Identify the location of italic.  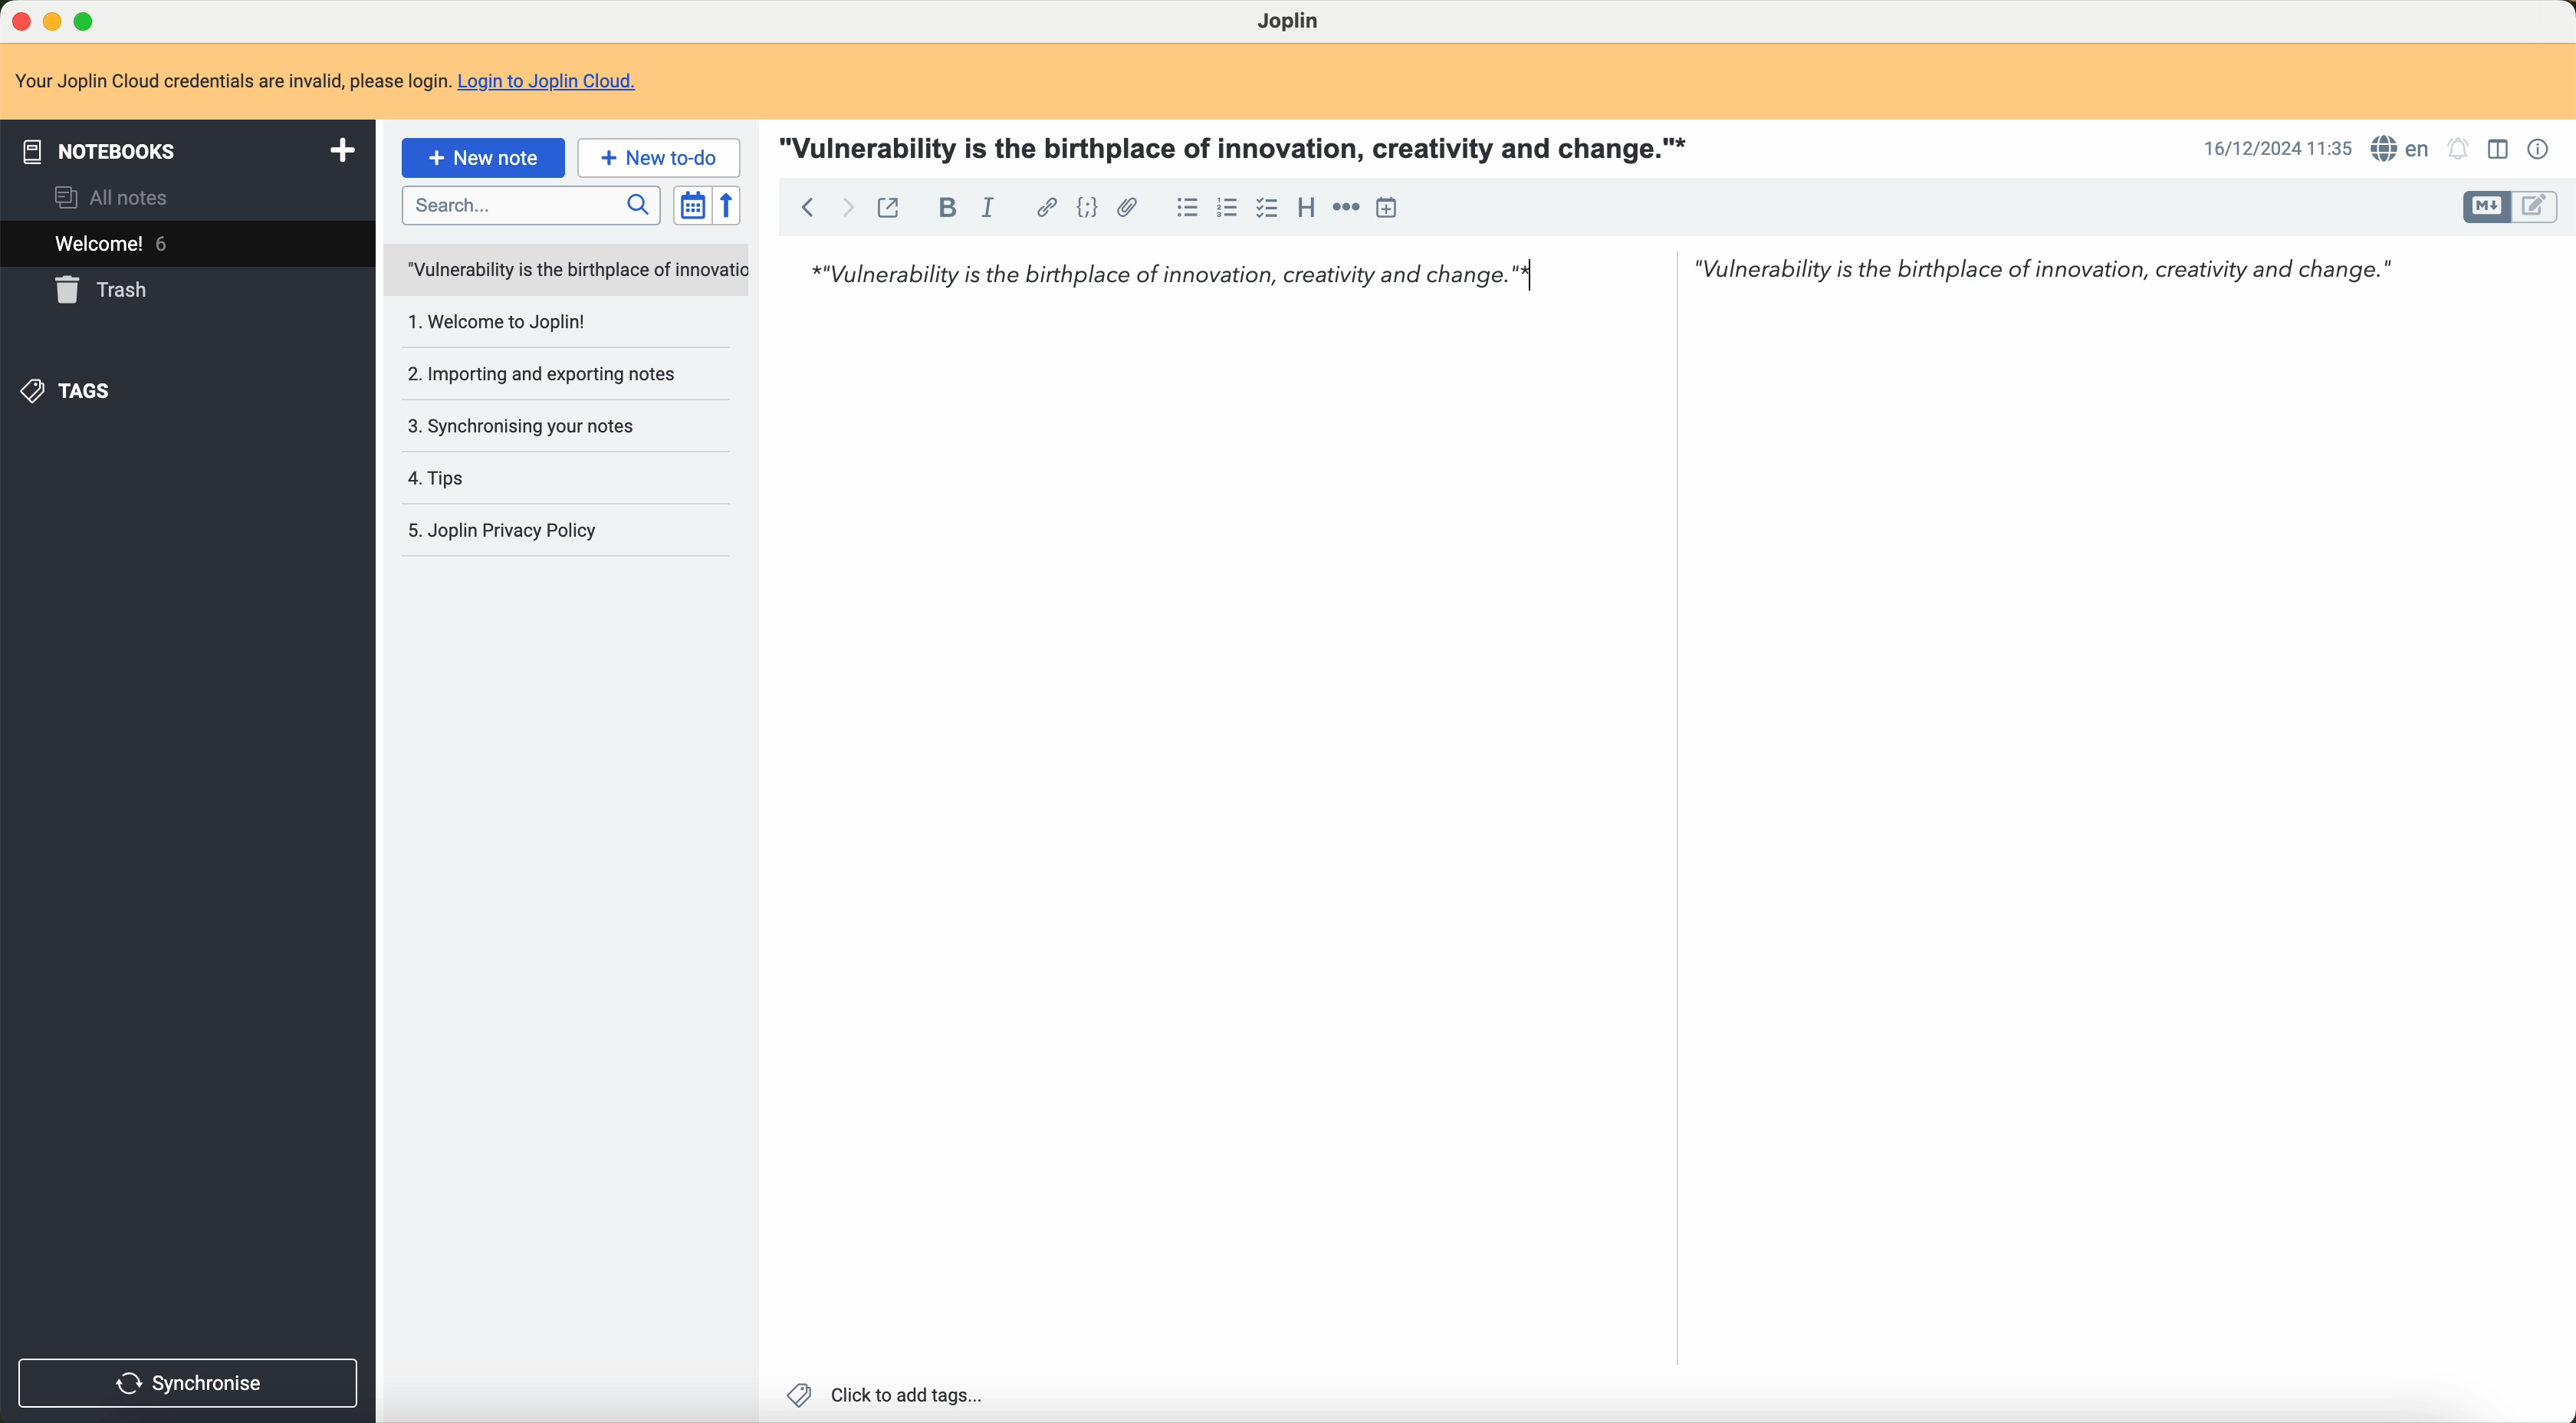
(990, 203).